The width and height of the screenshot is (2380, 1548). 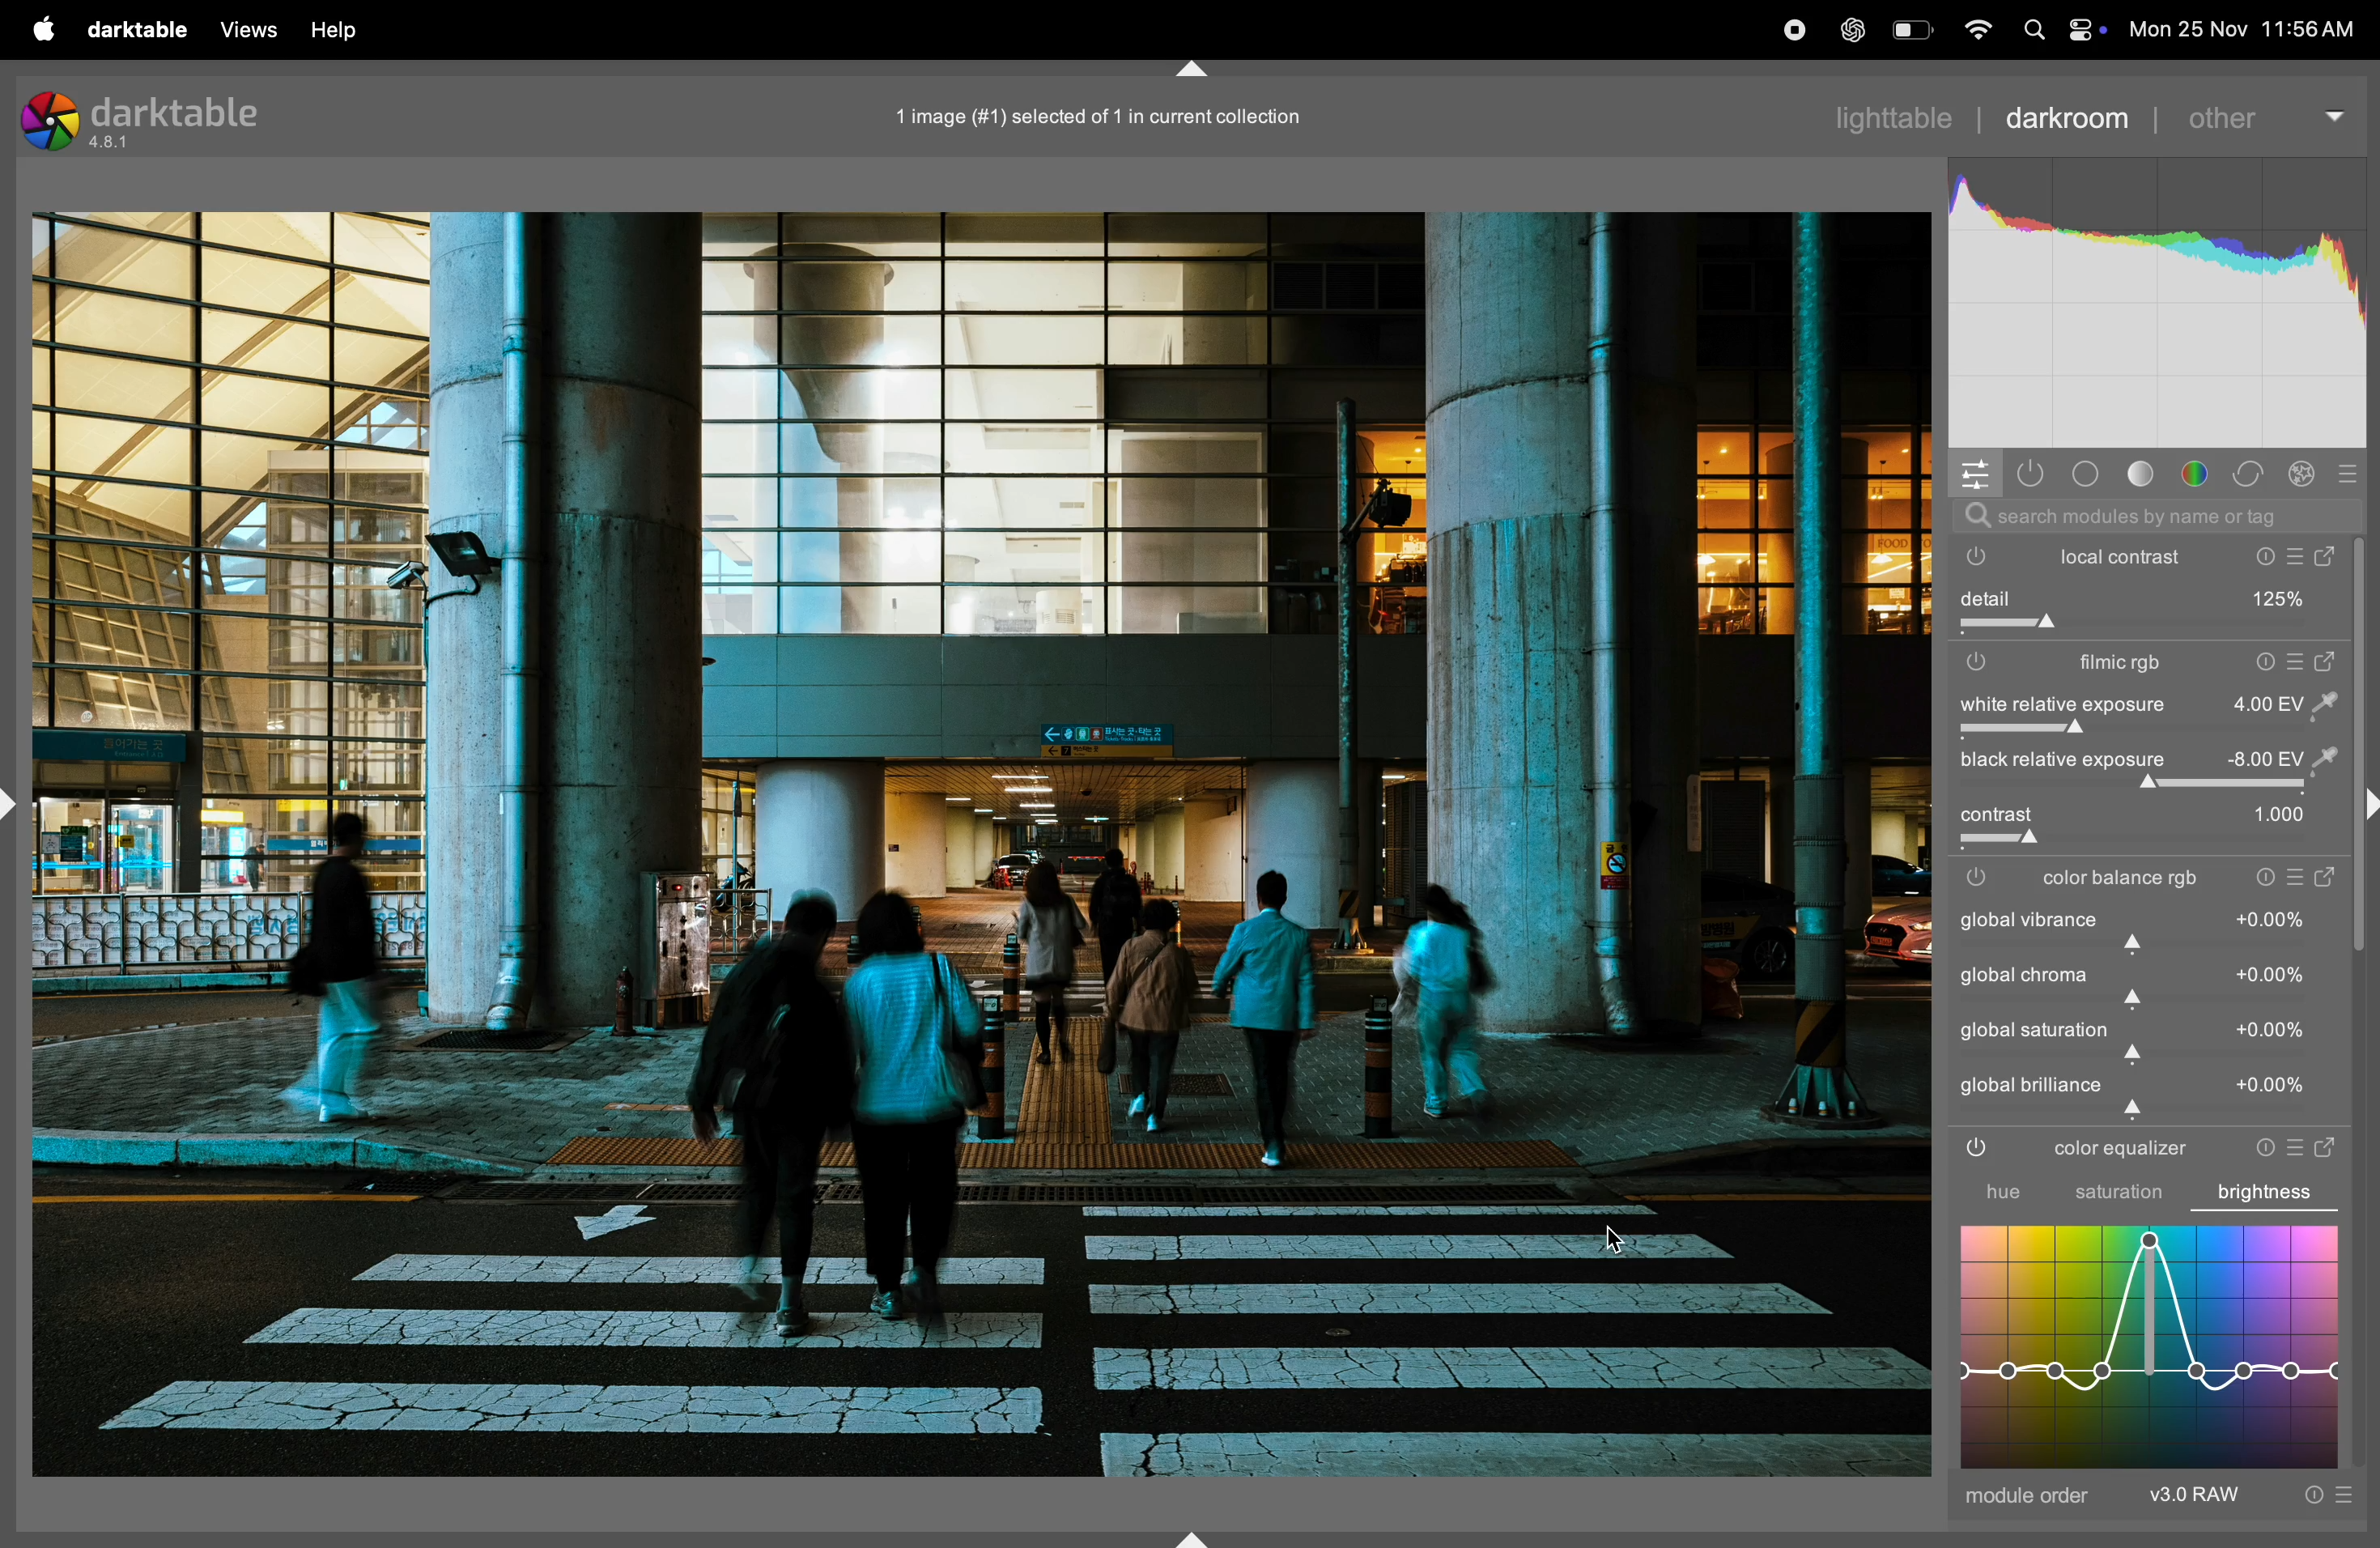 I want to click on help, so click(x=335, y=30).